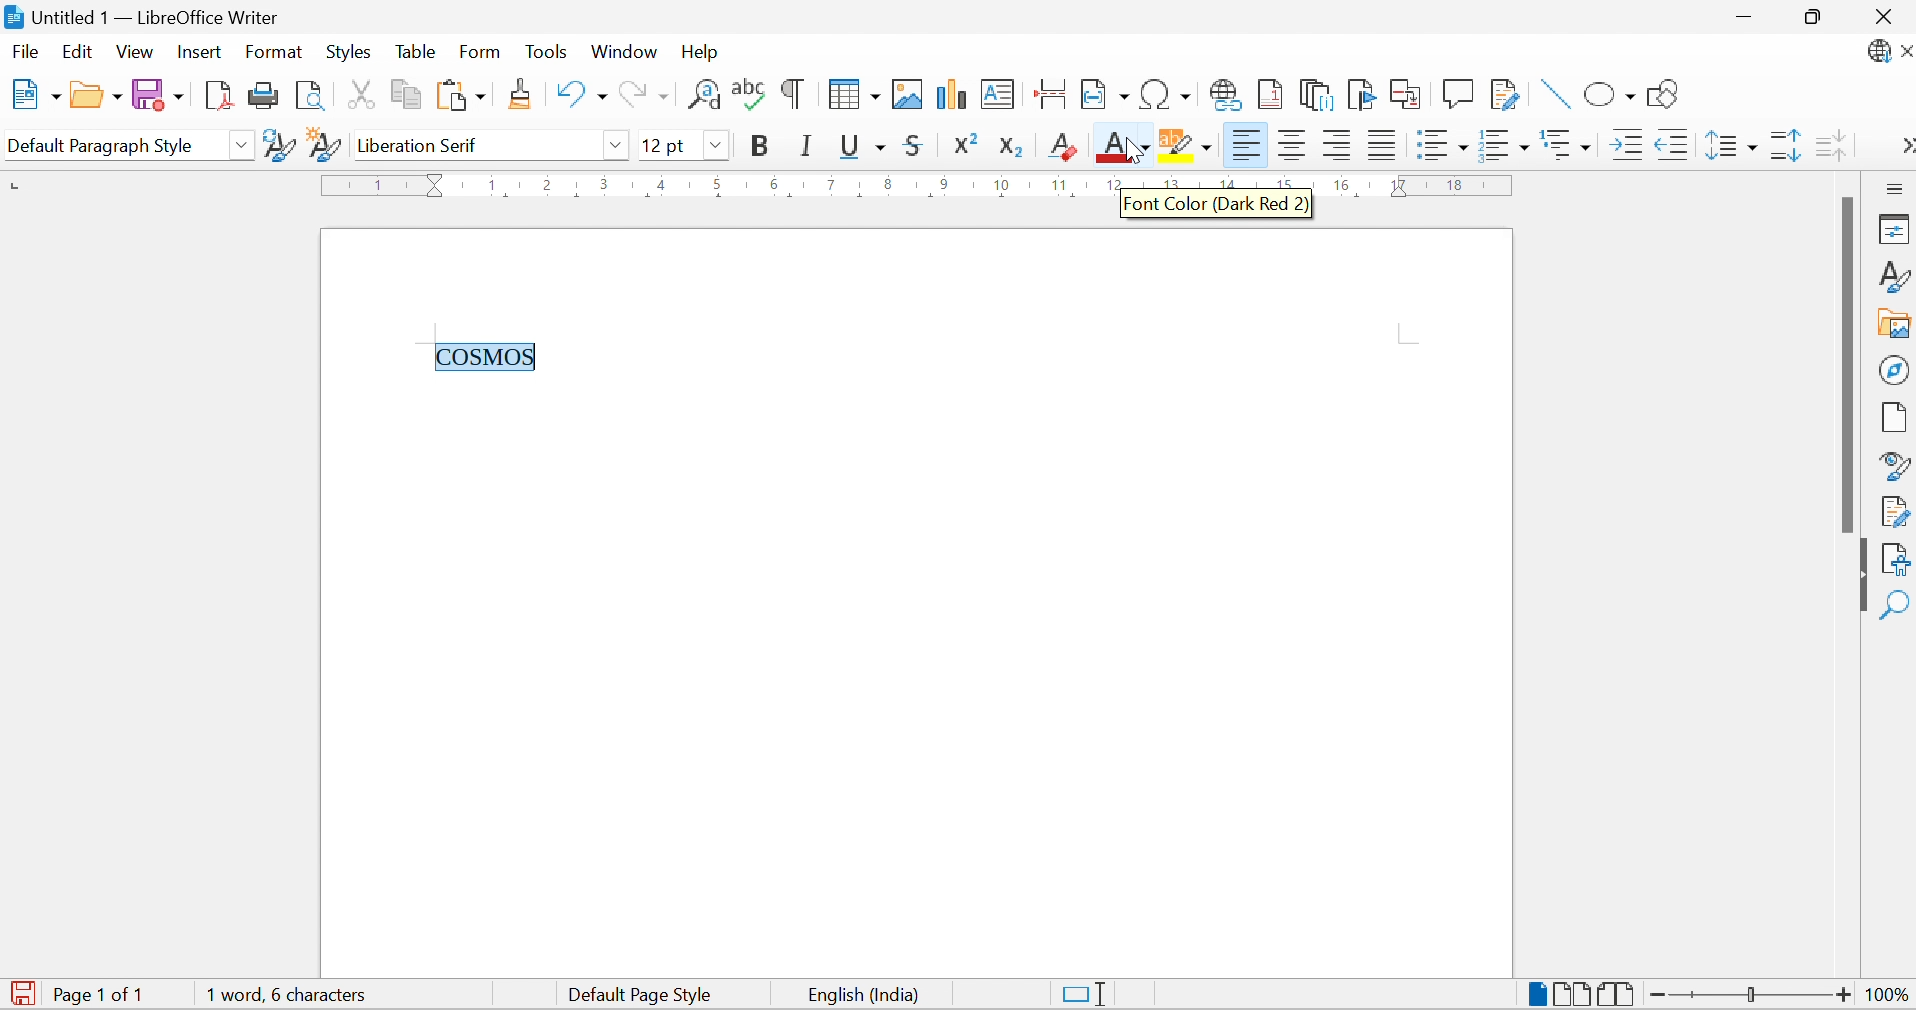 The width and height of the screenshot is (1916, 1010). What do you see at coordinates (1896, 513) in the screenshot?
I see `Manage Changes` at bounding box center [1896, 513].